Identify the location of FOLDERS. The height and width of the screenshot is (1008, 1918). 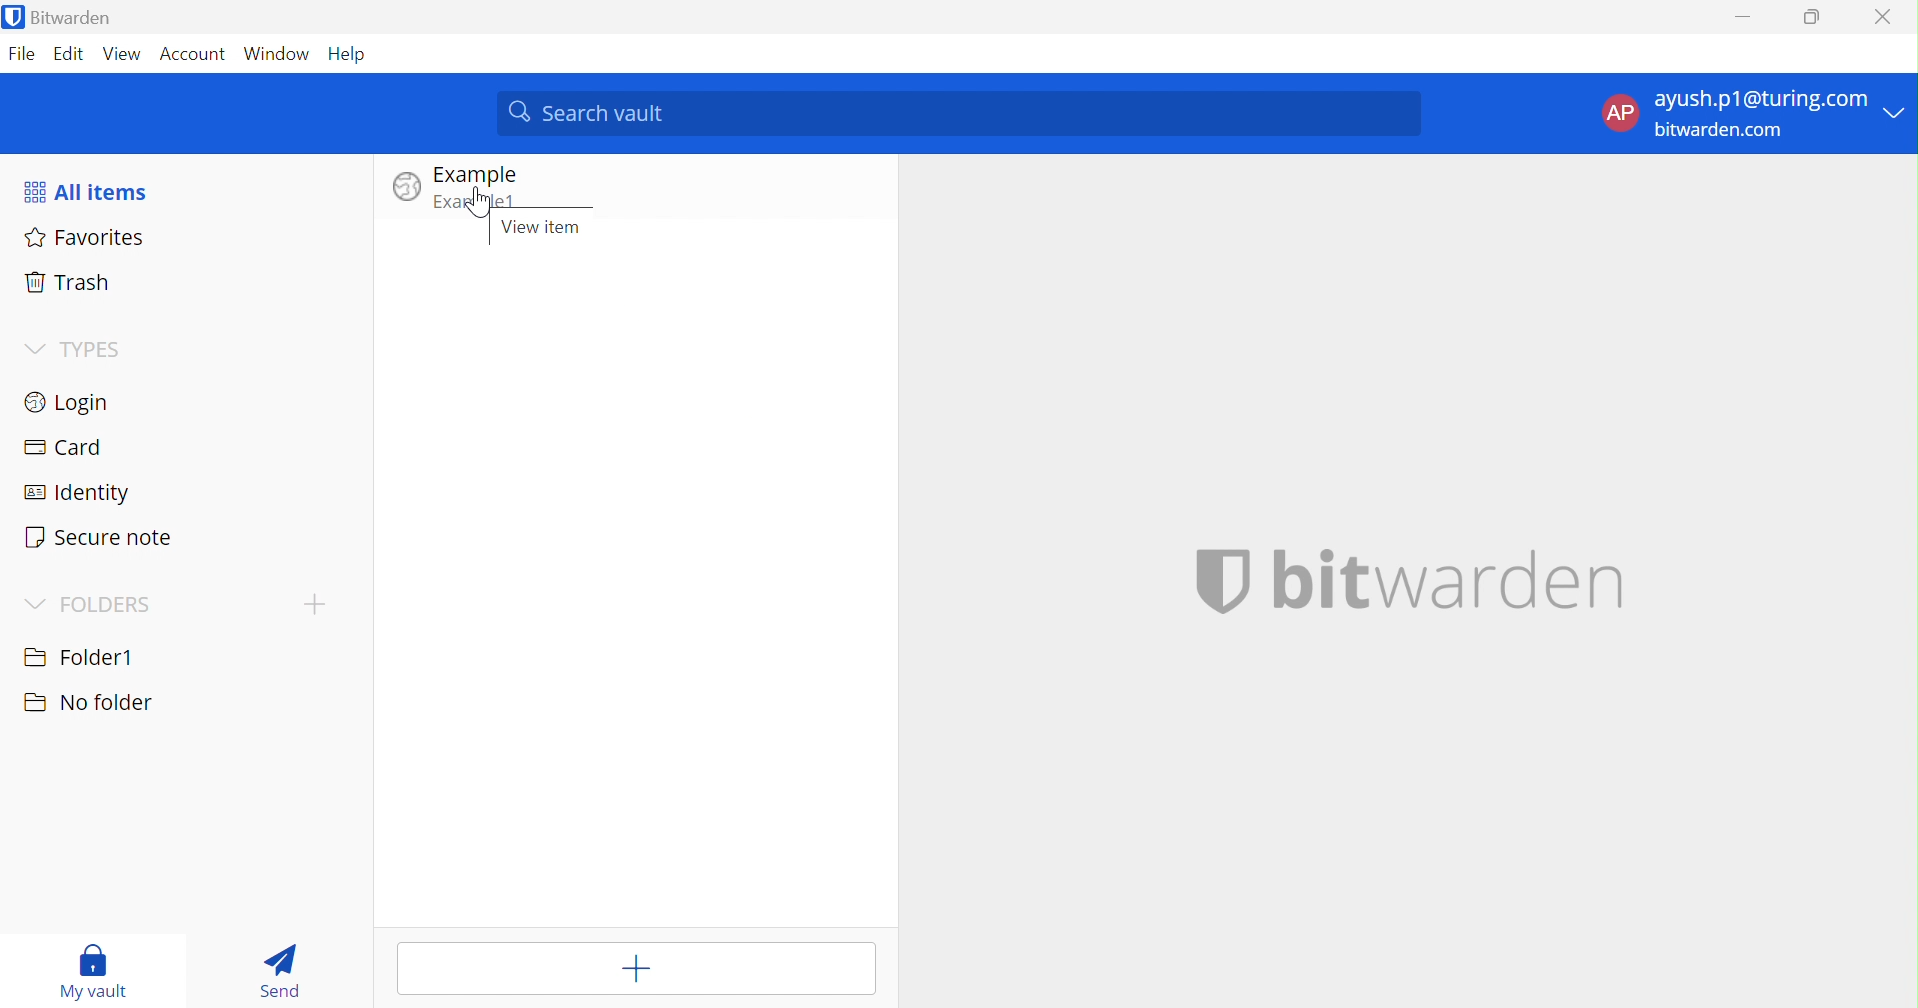
(106, 606).